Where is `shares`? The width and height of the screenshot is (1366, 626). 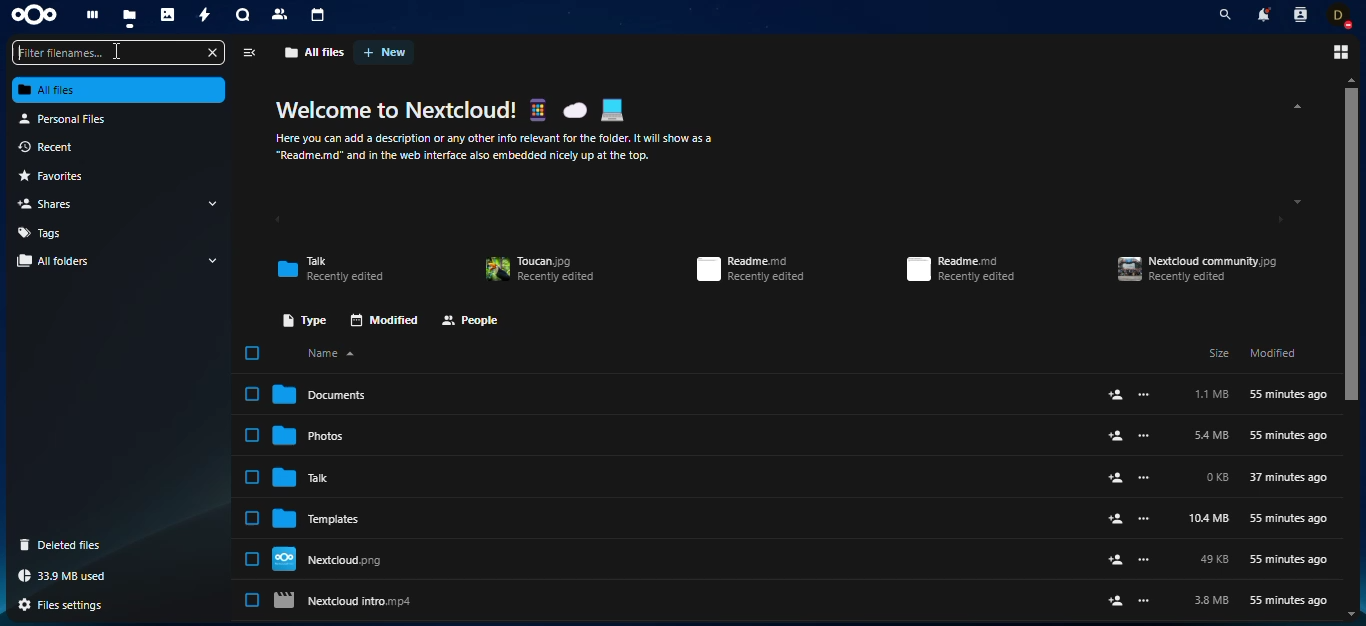
shares is located at coordinates (53, 203).